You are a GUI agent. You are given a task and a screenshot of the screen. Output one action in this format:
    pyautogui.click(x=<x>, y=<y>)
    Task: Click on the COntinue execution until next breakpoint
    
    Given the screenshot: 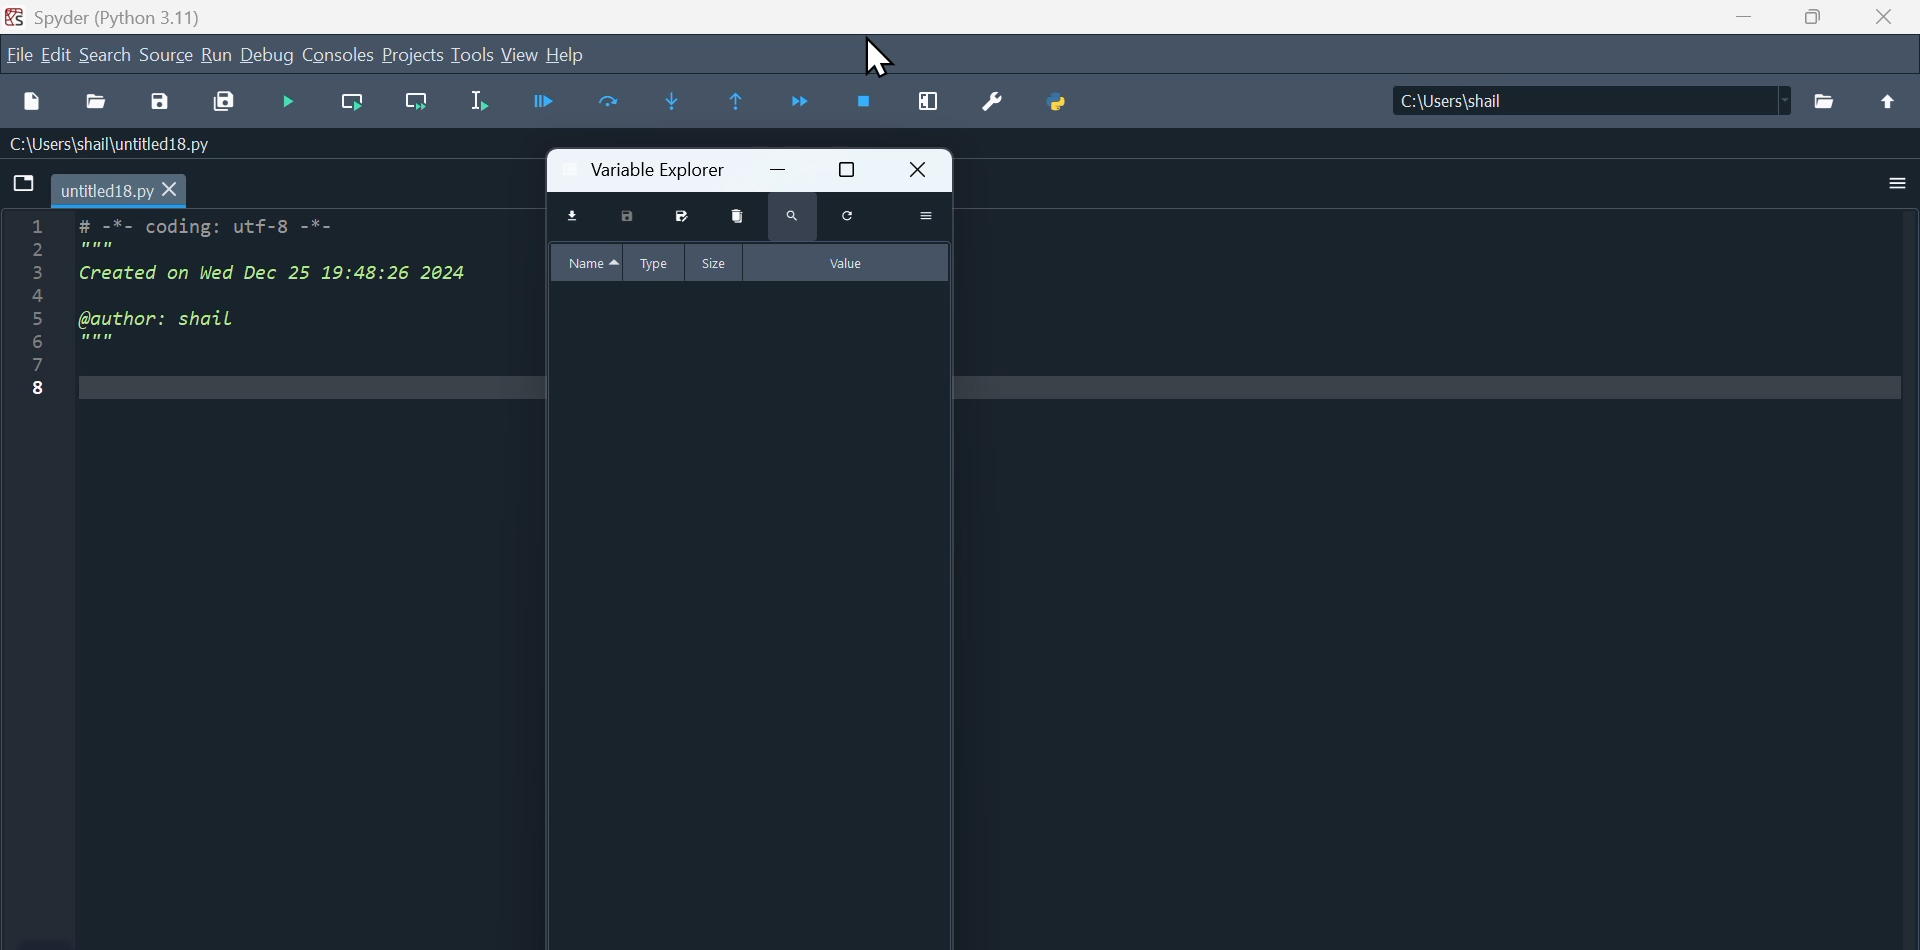 What is the action you would take?
    pyautogui.click(x=806, y=106)
    